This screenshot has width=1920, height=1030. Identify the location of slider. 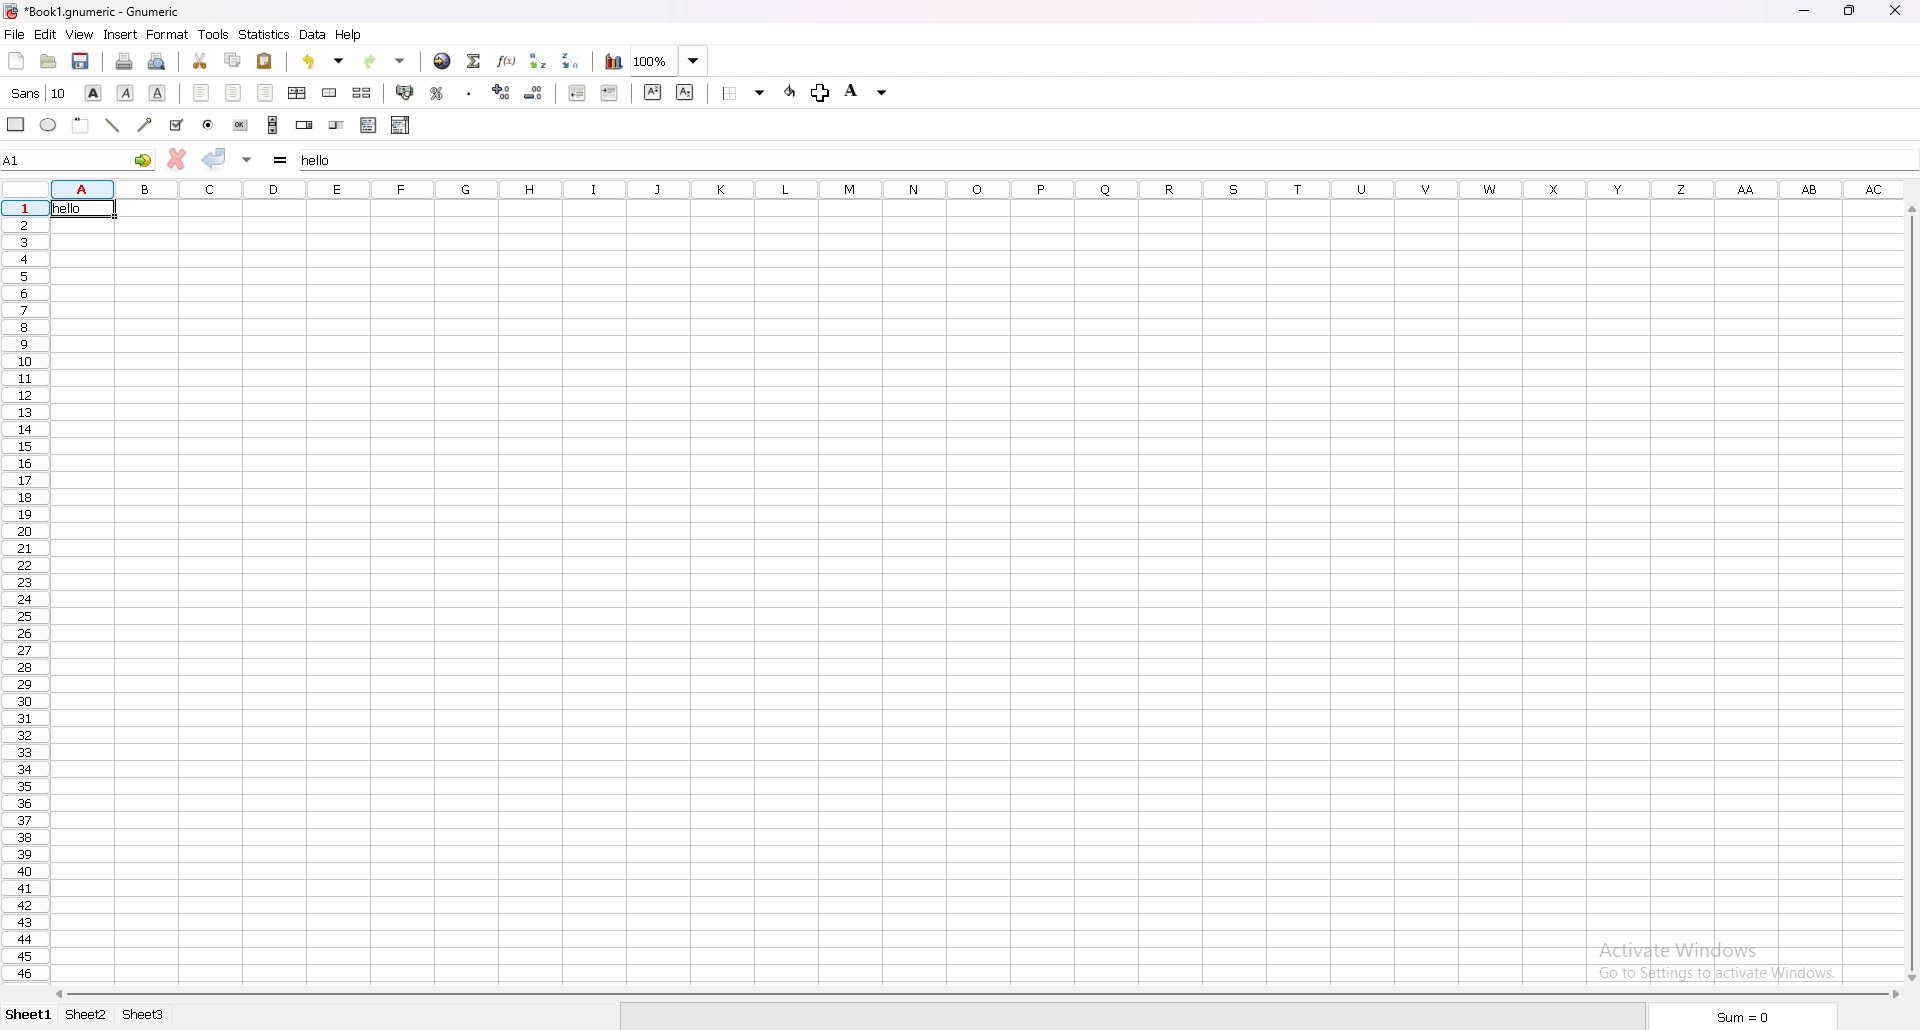
(338, 125).